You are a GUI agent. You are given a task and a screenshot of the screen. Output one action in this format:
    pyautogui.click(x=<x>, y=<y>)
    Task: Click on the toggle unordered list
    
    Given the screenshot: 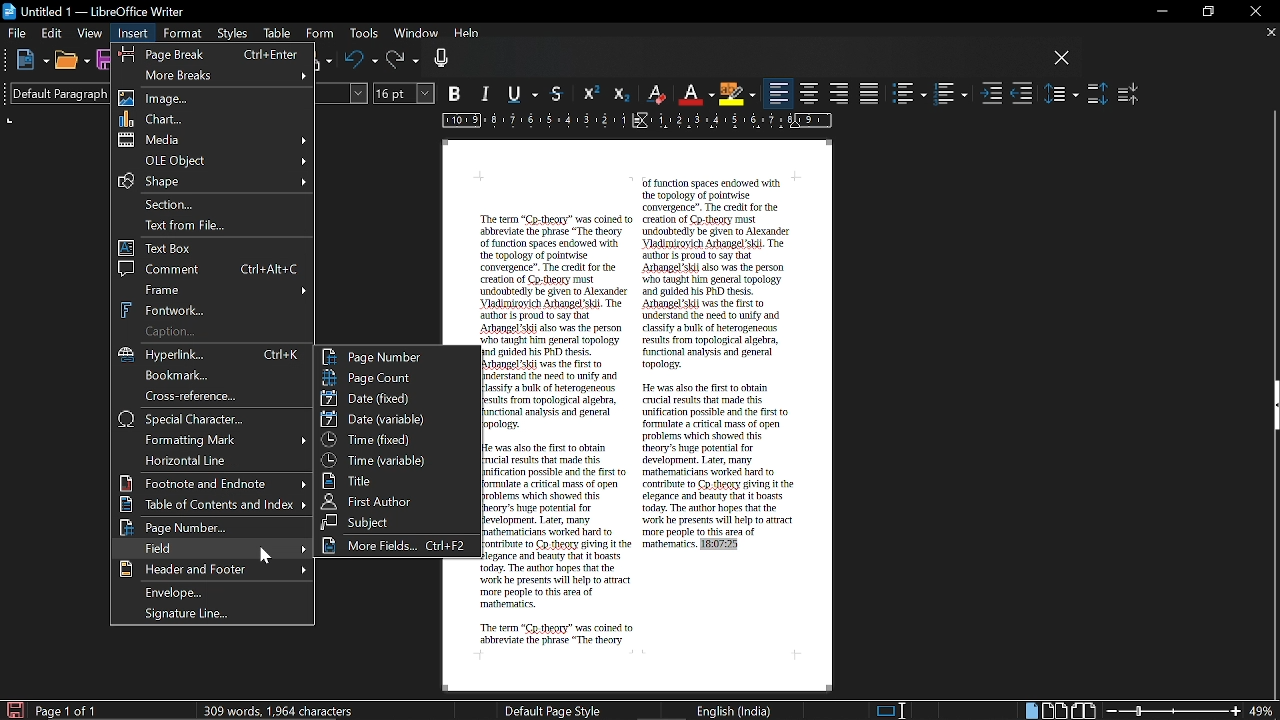 What is the action you would take?
    pyautogui.click(x=910, y=94)
    